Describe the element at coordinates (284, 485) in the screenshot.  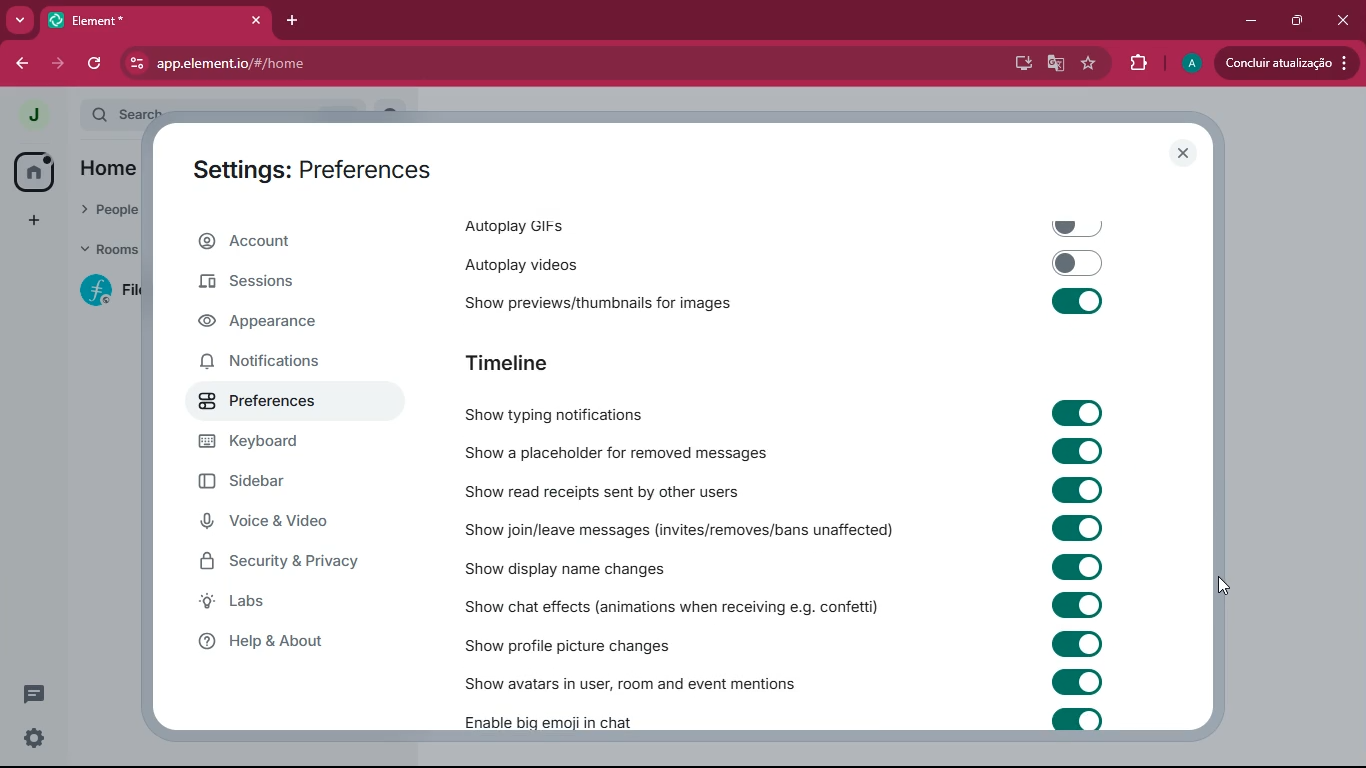
I see `sidebar` at that location.